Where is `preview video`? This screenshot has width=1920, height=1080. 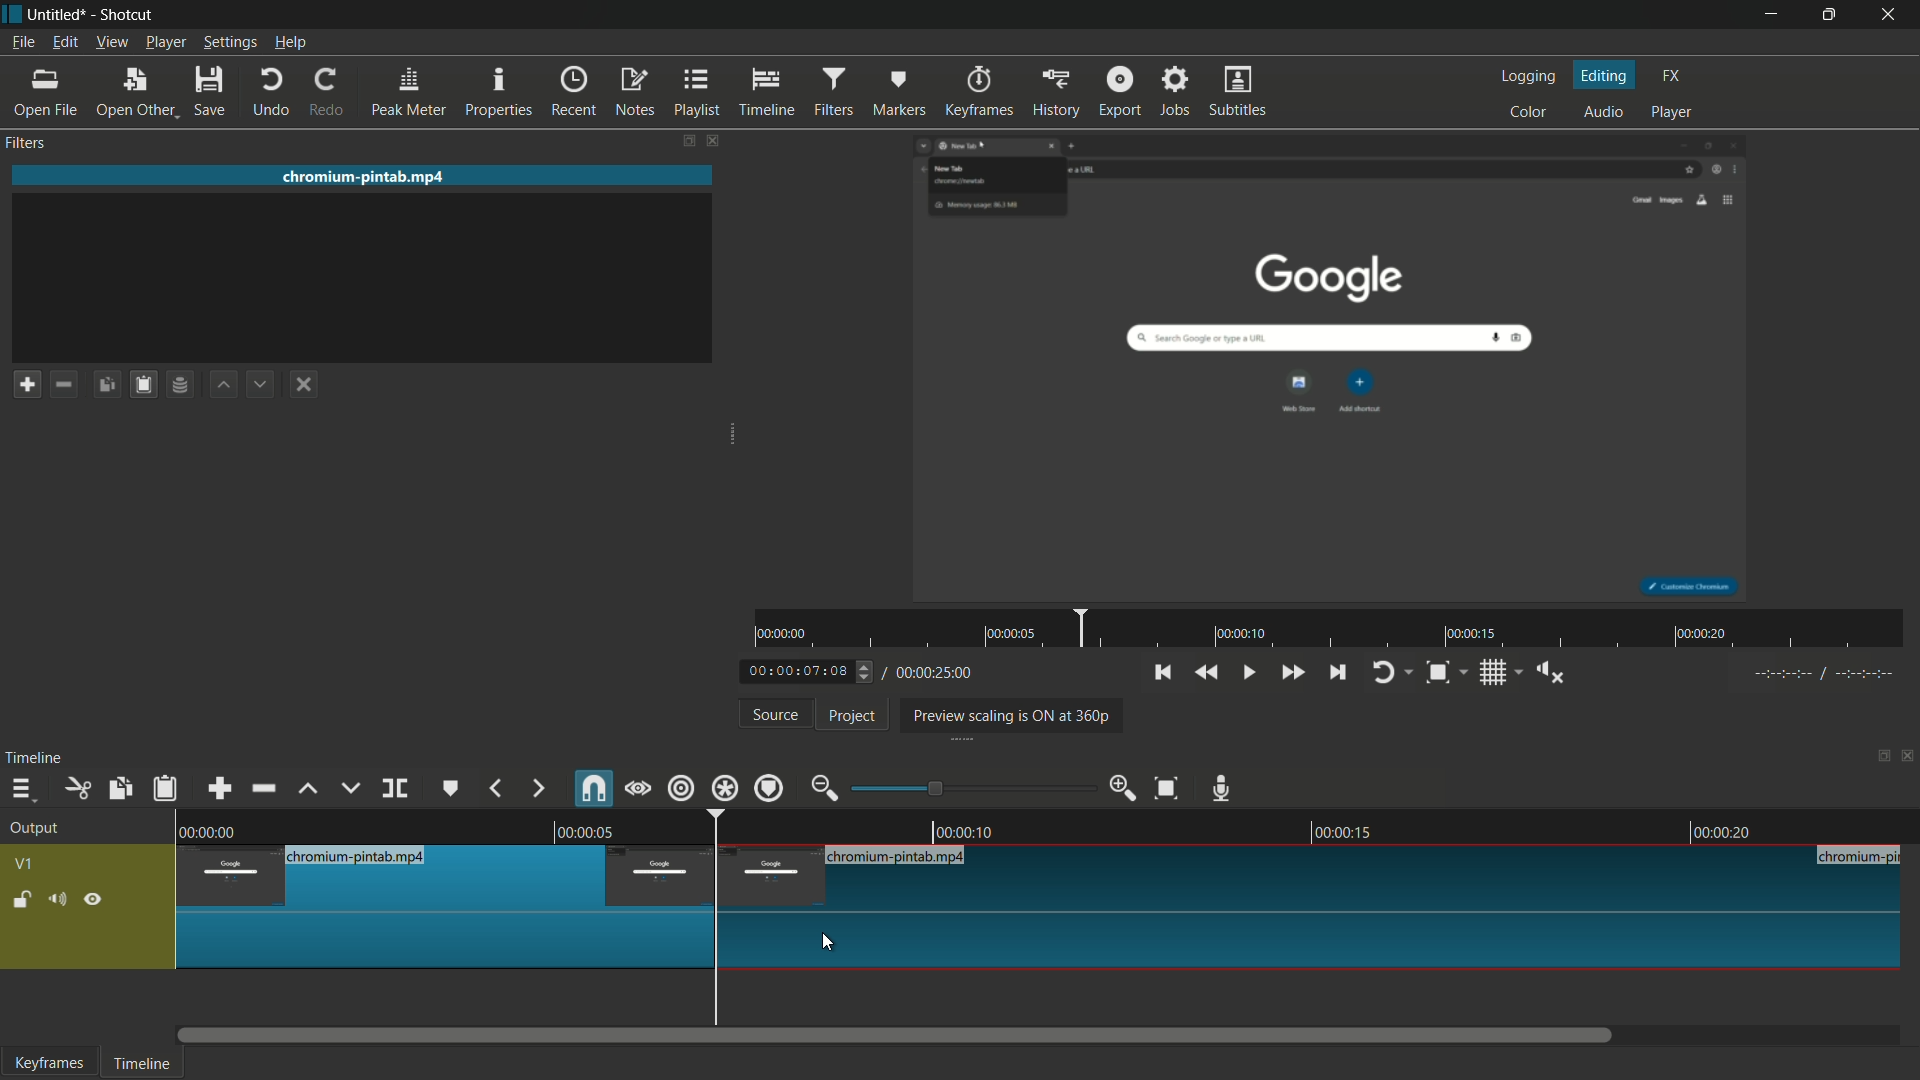 preview video is located at coordinates (1335, 368).